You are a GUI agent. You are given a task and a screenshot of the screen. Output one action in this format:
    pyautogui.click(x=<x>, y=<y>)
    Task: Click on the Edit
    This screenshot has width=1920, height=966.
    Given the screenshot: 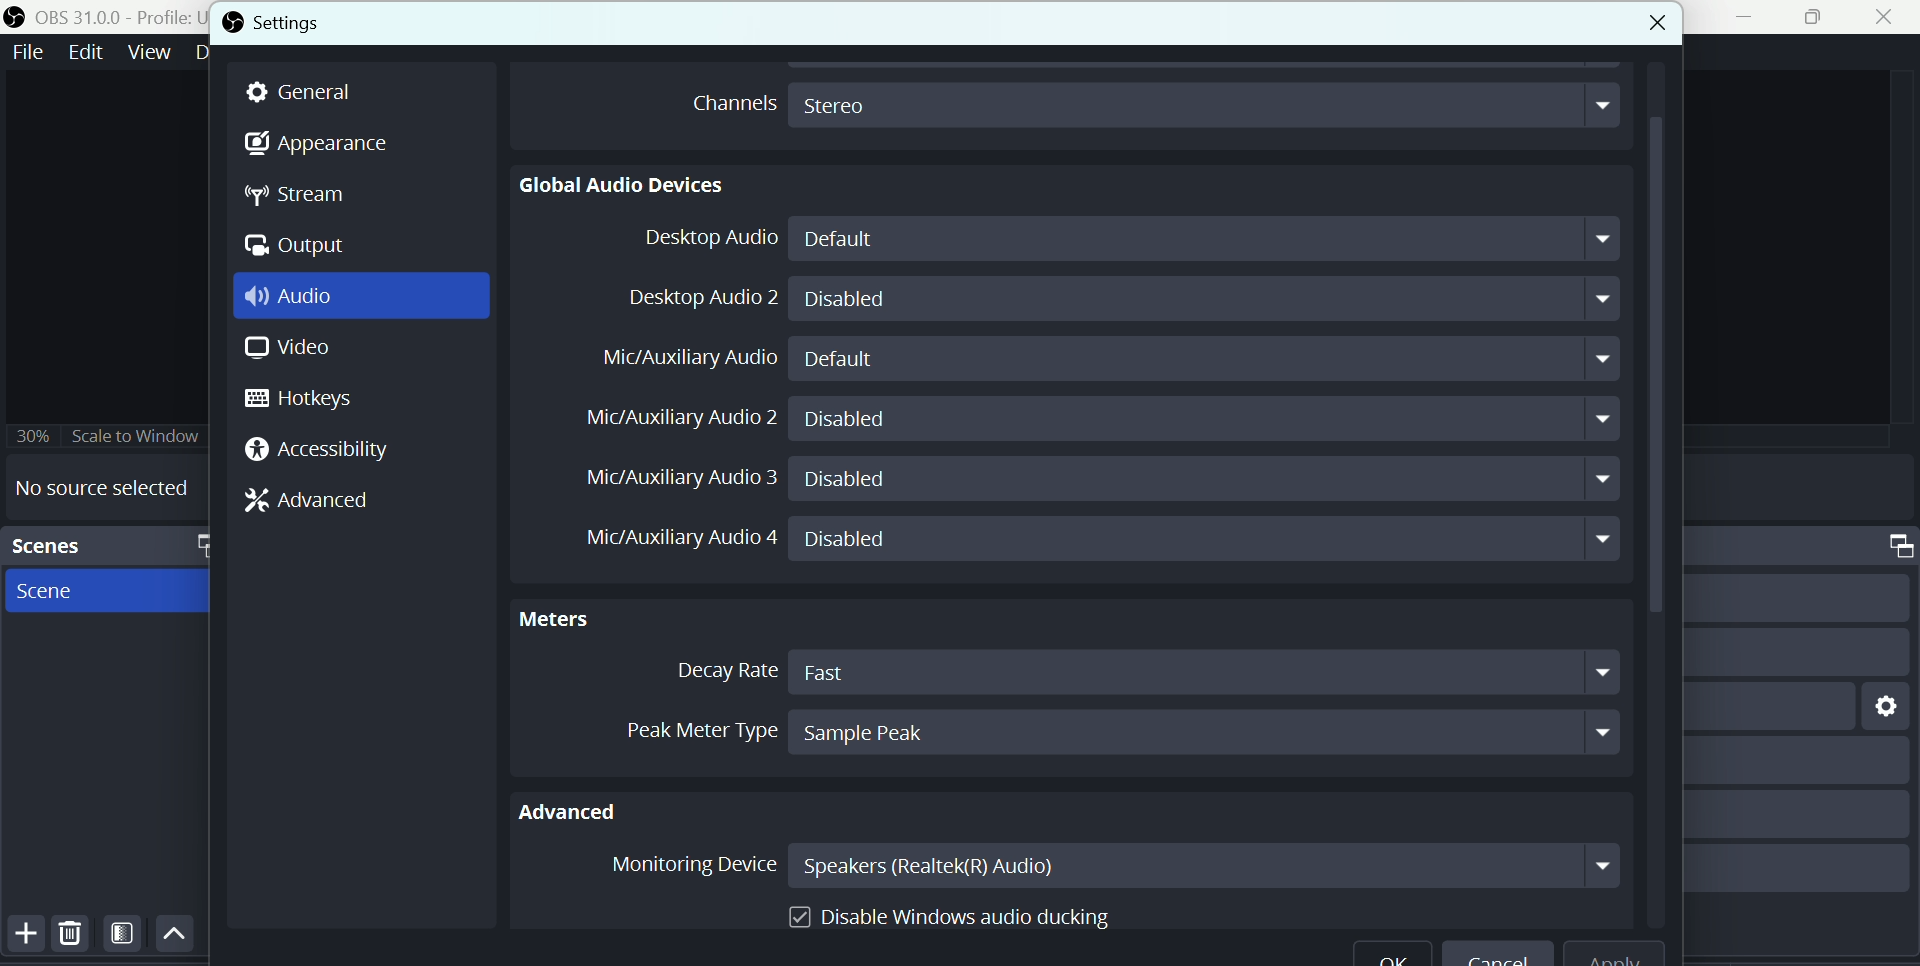 What is the action you would take?
    pyautogui.click(x=83, y=52)
    